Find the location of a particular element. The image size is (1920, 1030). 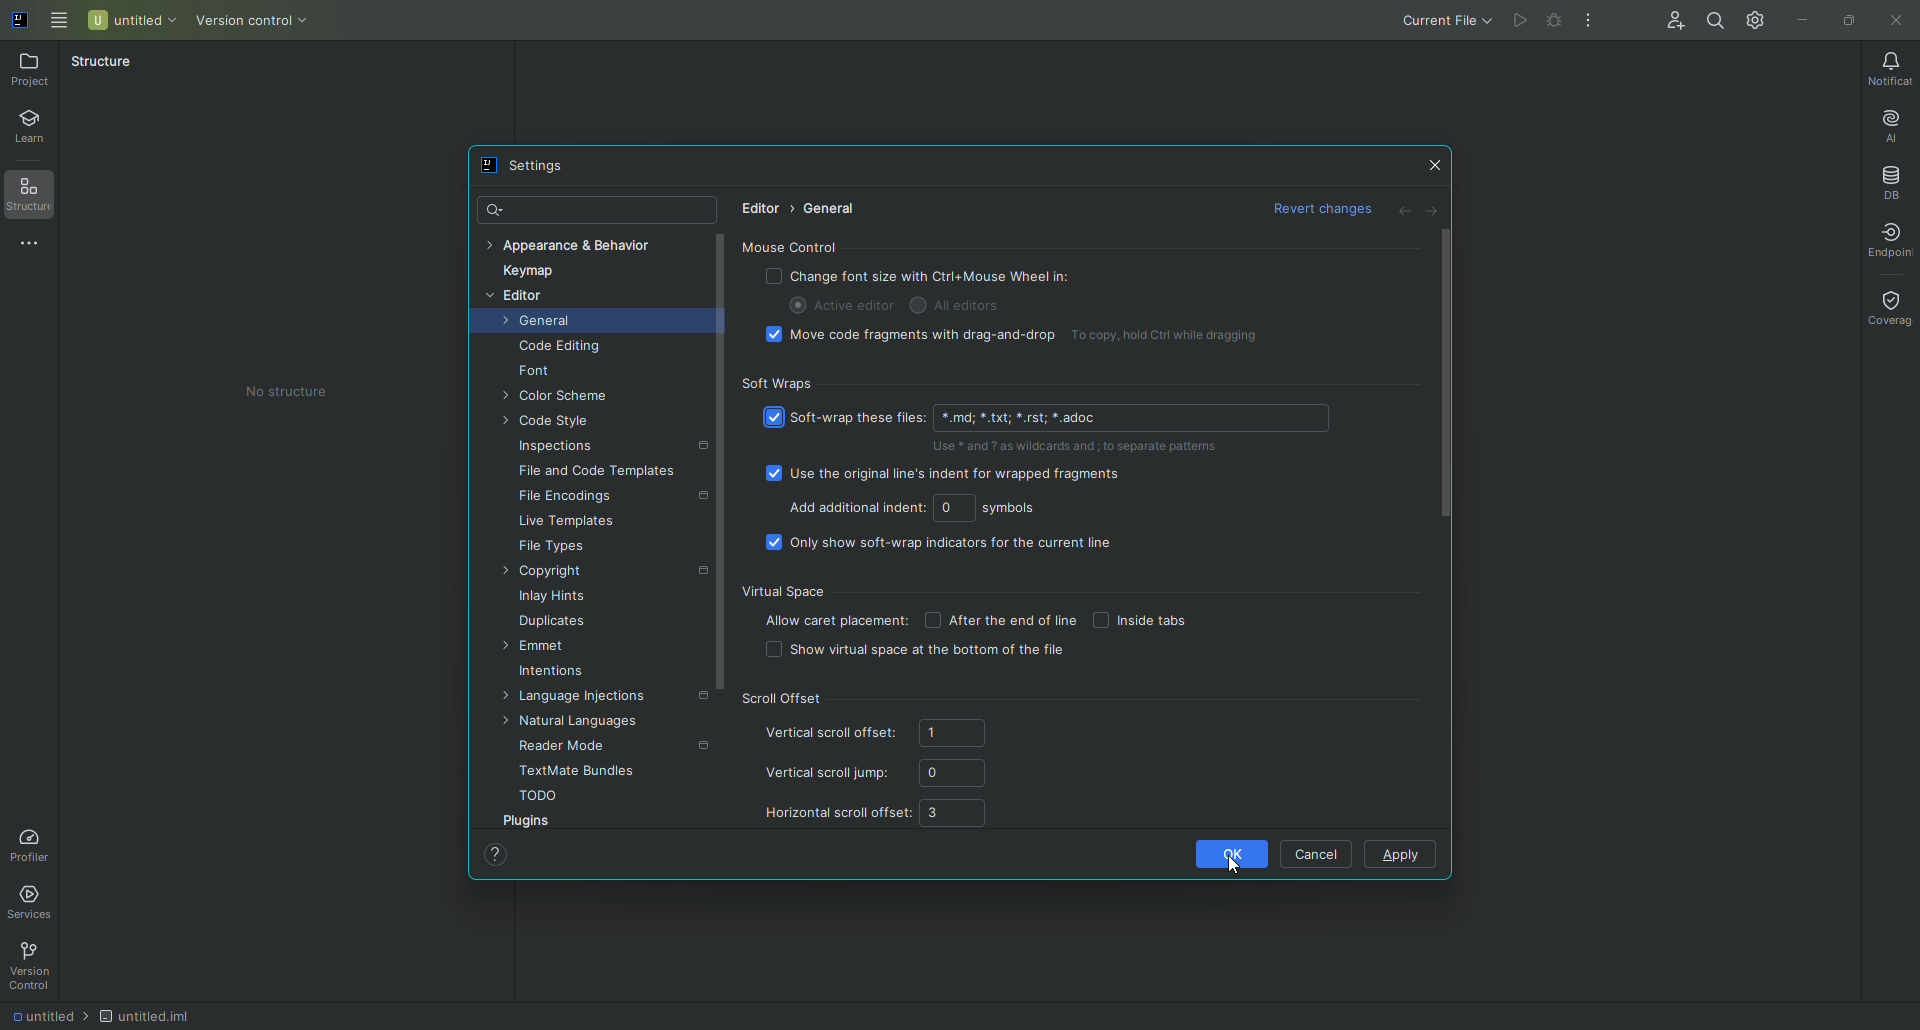

General is located at coordinates (834, 209).